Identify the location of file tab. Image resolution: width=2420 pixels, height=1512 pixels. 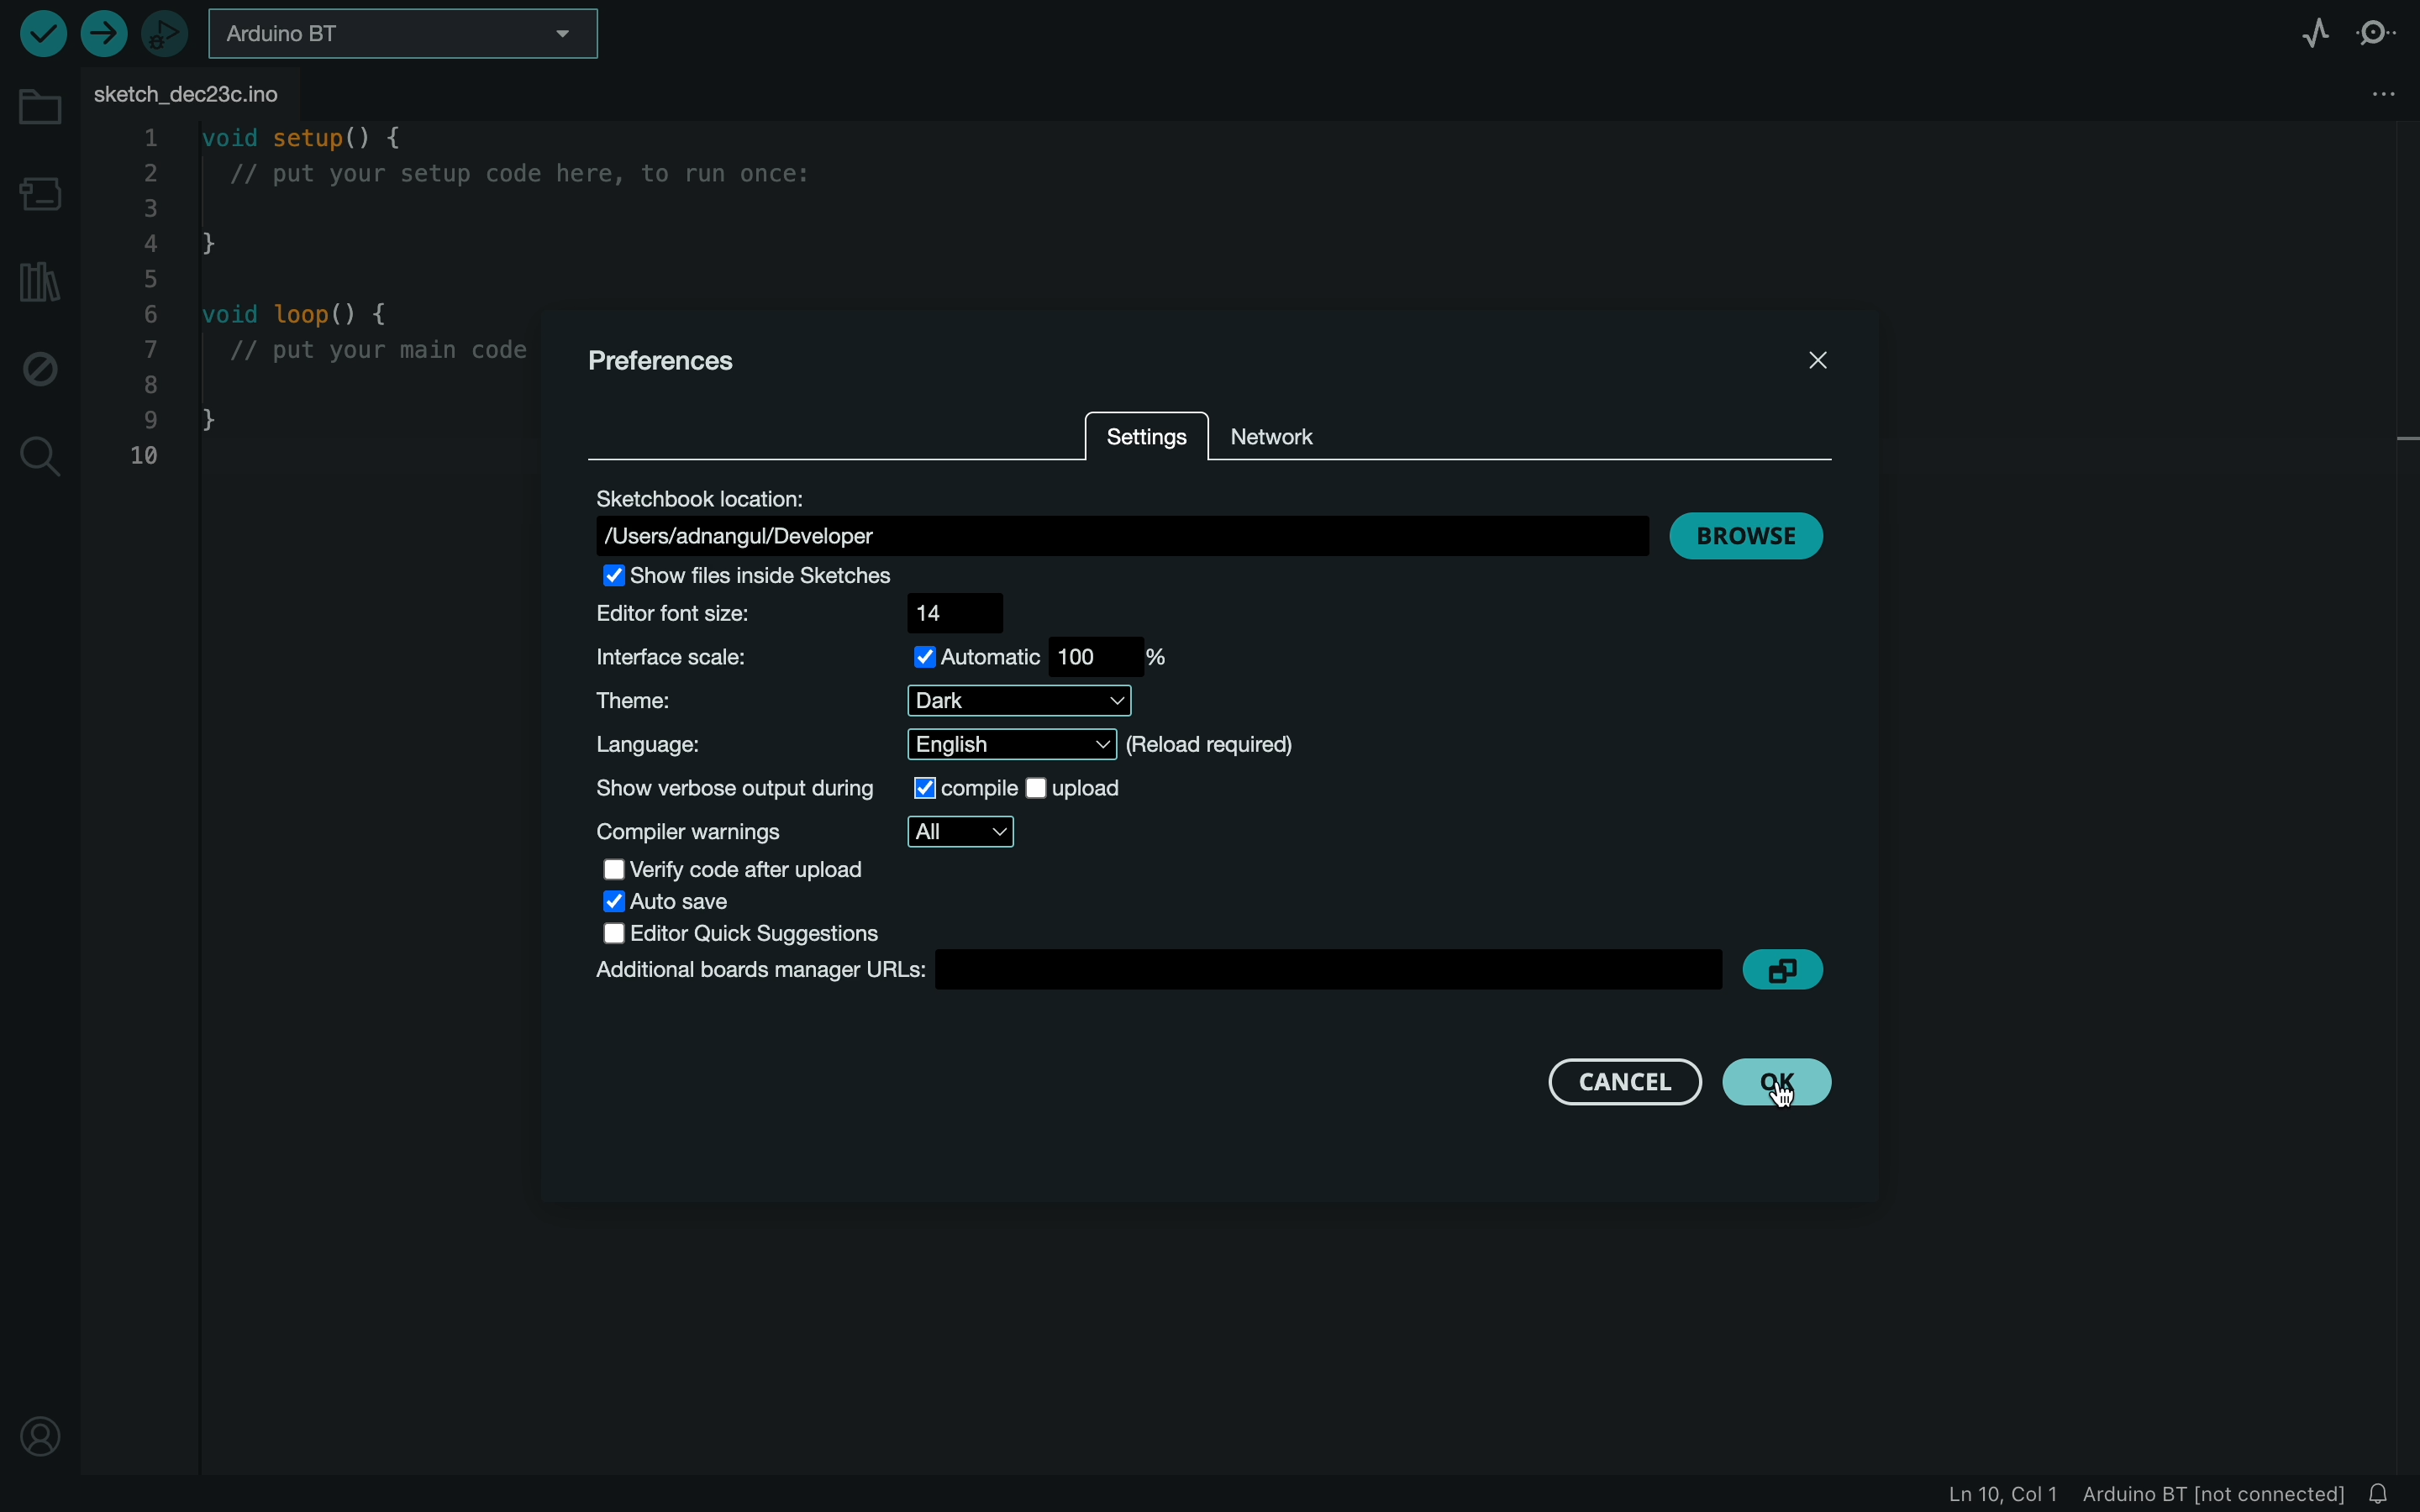
(202, 91).